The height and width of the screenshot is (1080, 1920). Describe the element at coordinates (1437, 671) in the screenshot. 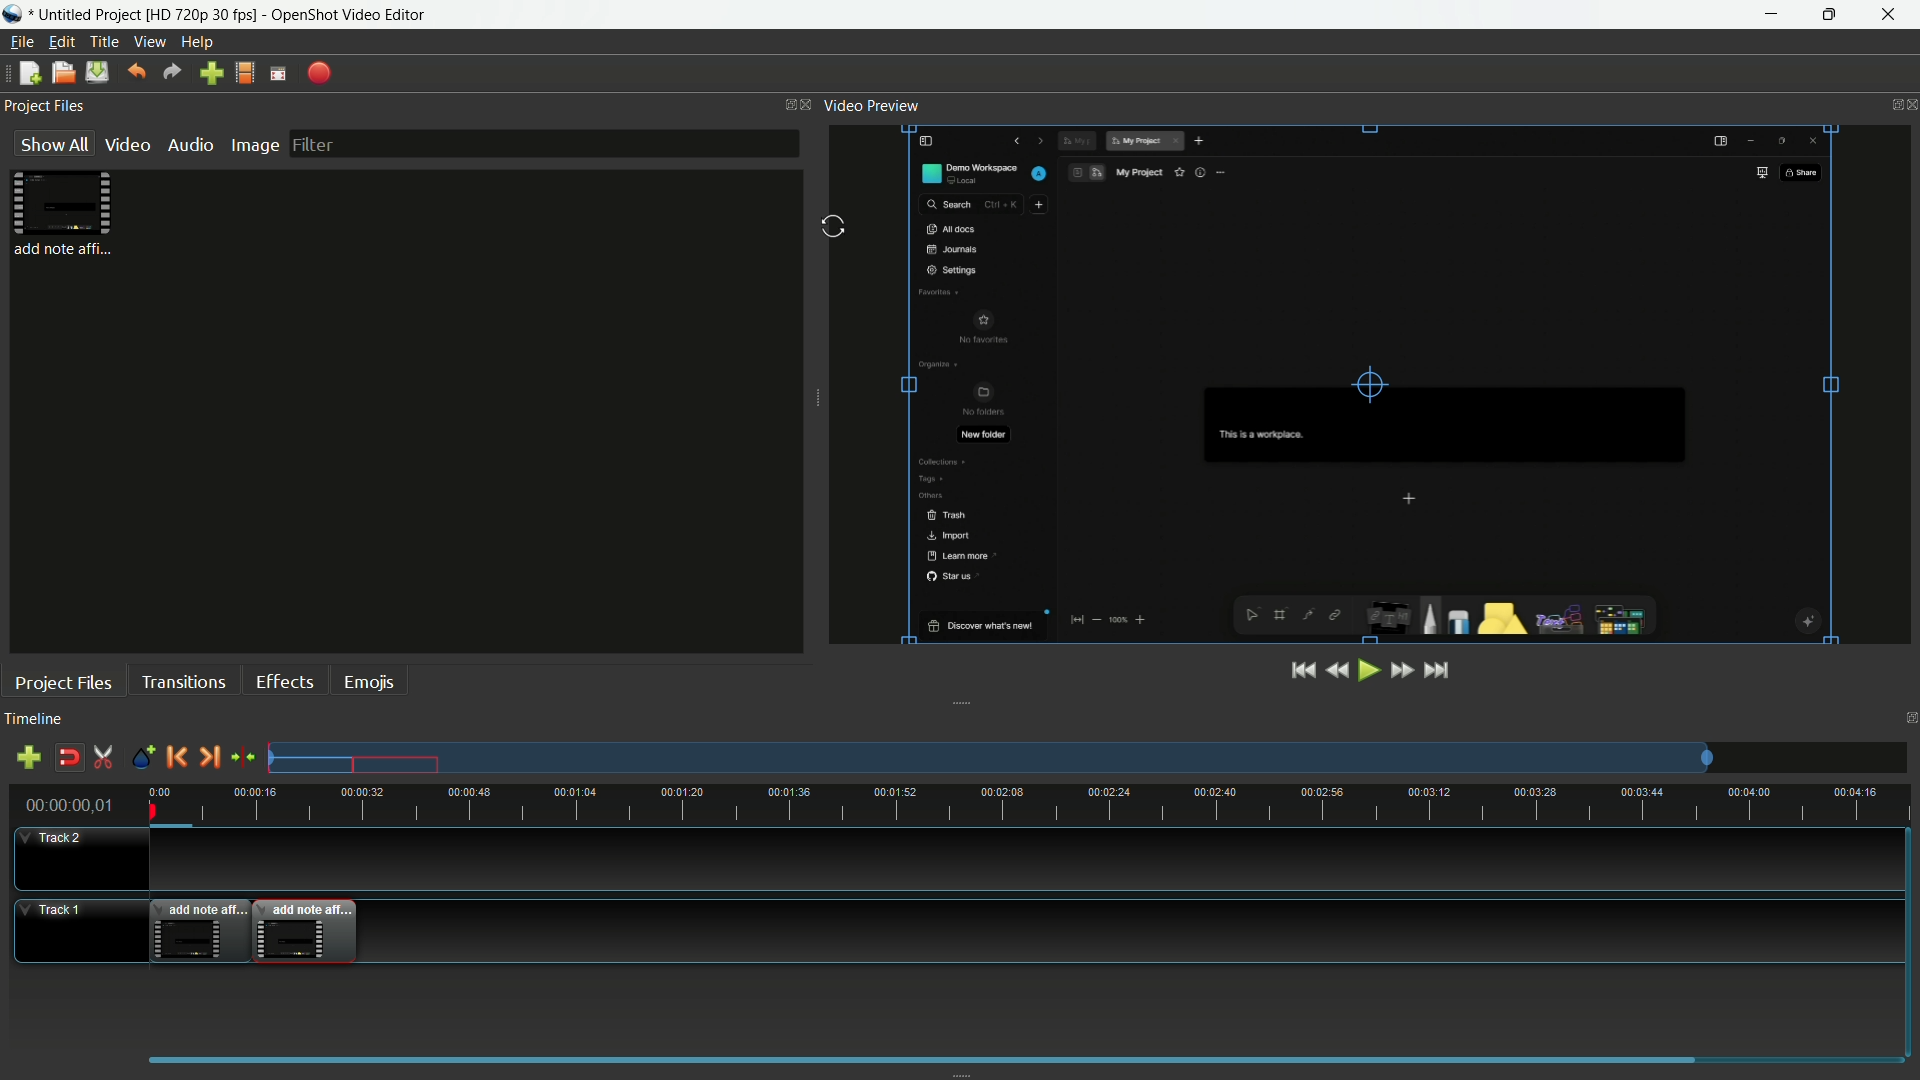

I see `jump to end` at that location.